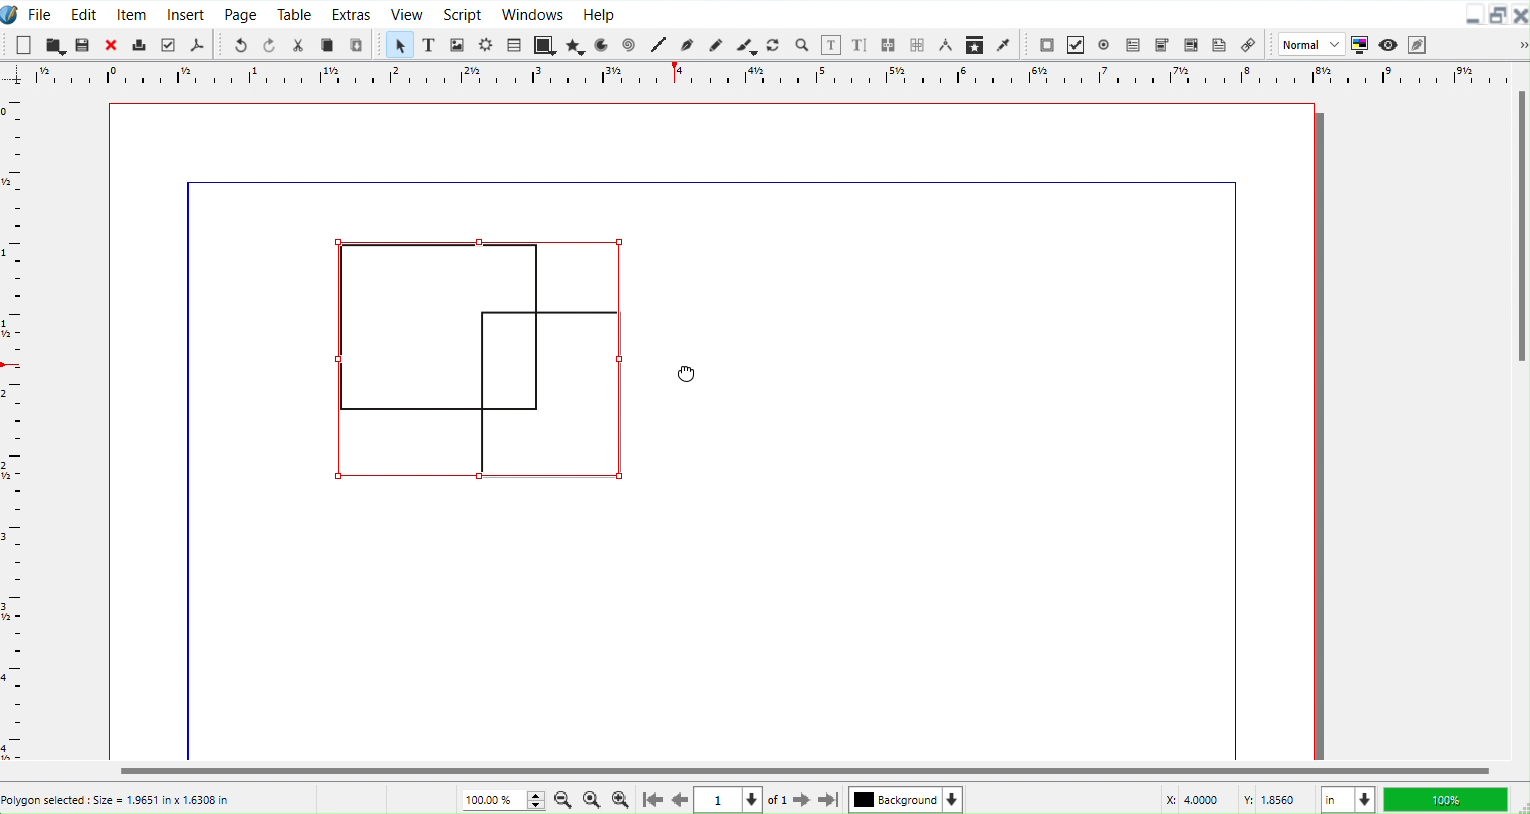 This screenshot has height=814, width=1530. What do you see at coordinates (193, 476) in the screenshot?
I see `line` at bounding box center [193, 476].